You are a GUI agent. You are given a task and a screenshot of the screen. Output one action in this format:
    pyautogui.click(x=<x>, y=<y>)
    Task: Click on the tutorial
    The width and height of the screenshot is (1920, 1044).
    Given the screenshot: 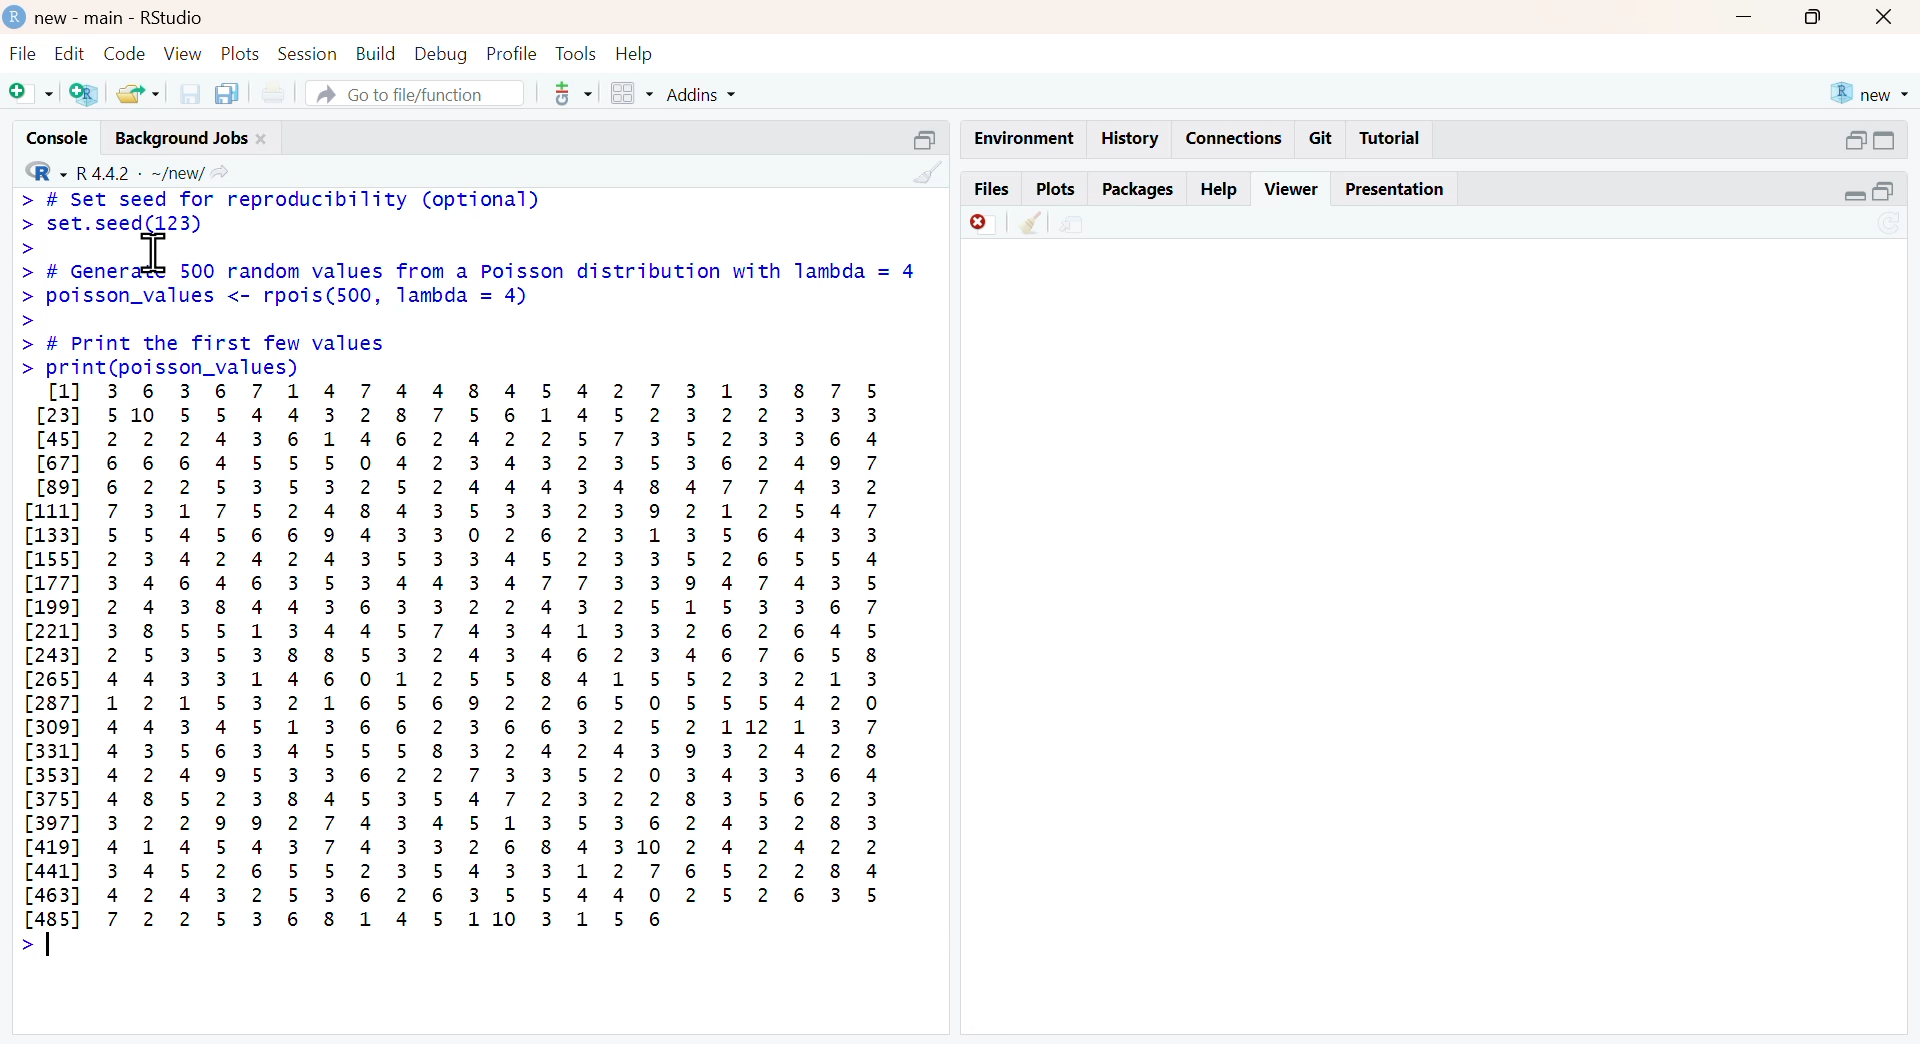 What is the action you would take?
    pyautogui.click(x=1390, y=139)
    